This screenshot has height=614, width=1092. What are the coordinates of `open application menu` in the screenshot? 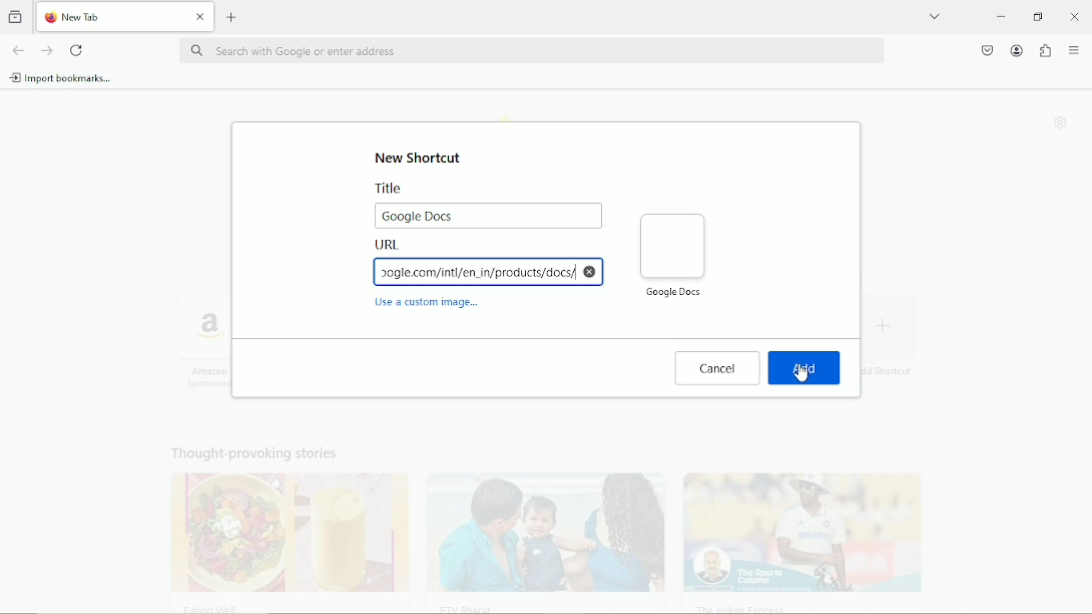 It's located at (1074, 51).